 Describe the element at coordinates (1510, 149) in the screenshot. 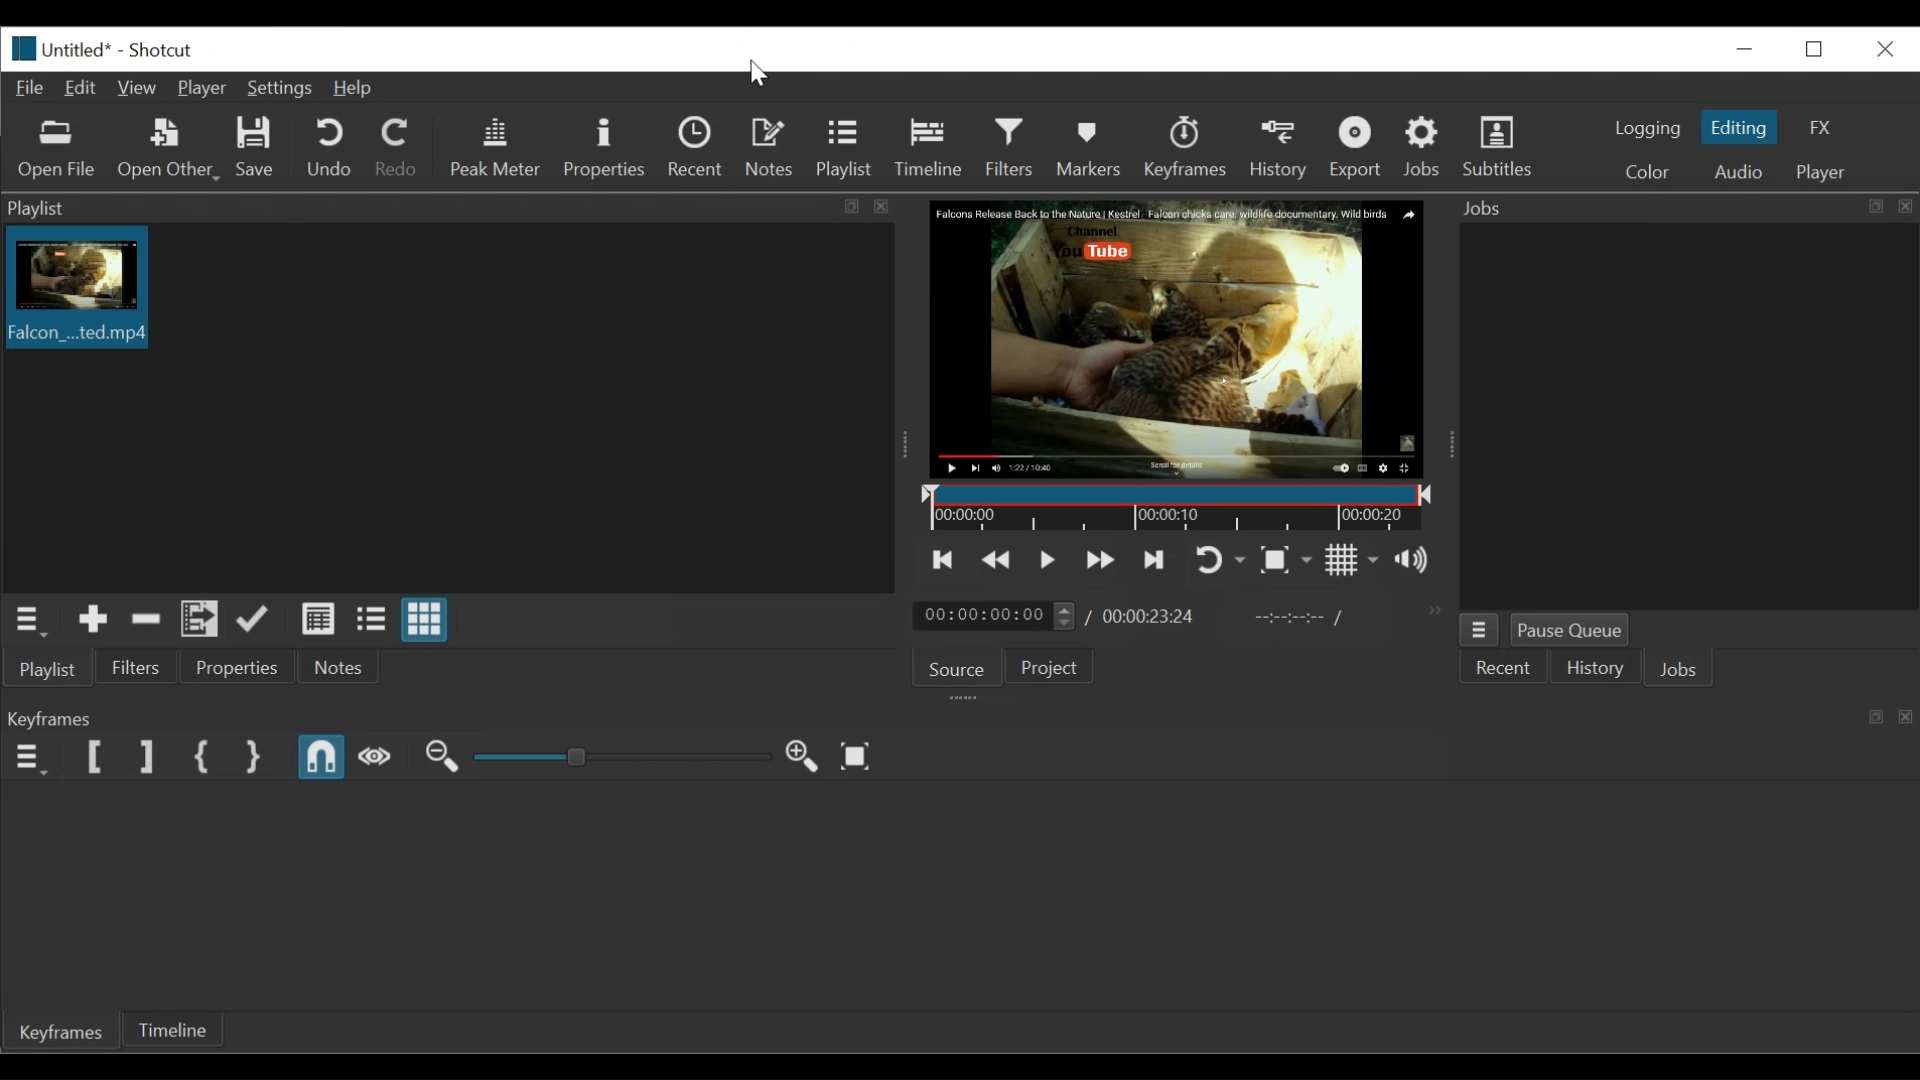

I see `Subtitles` at that location.